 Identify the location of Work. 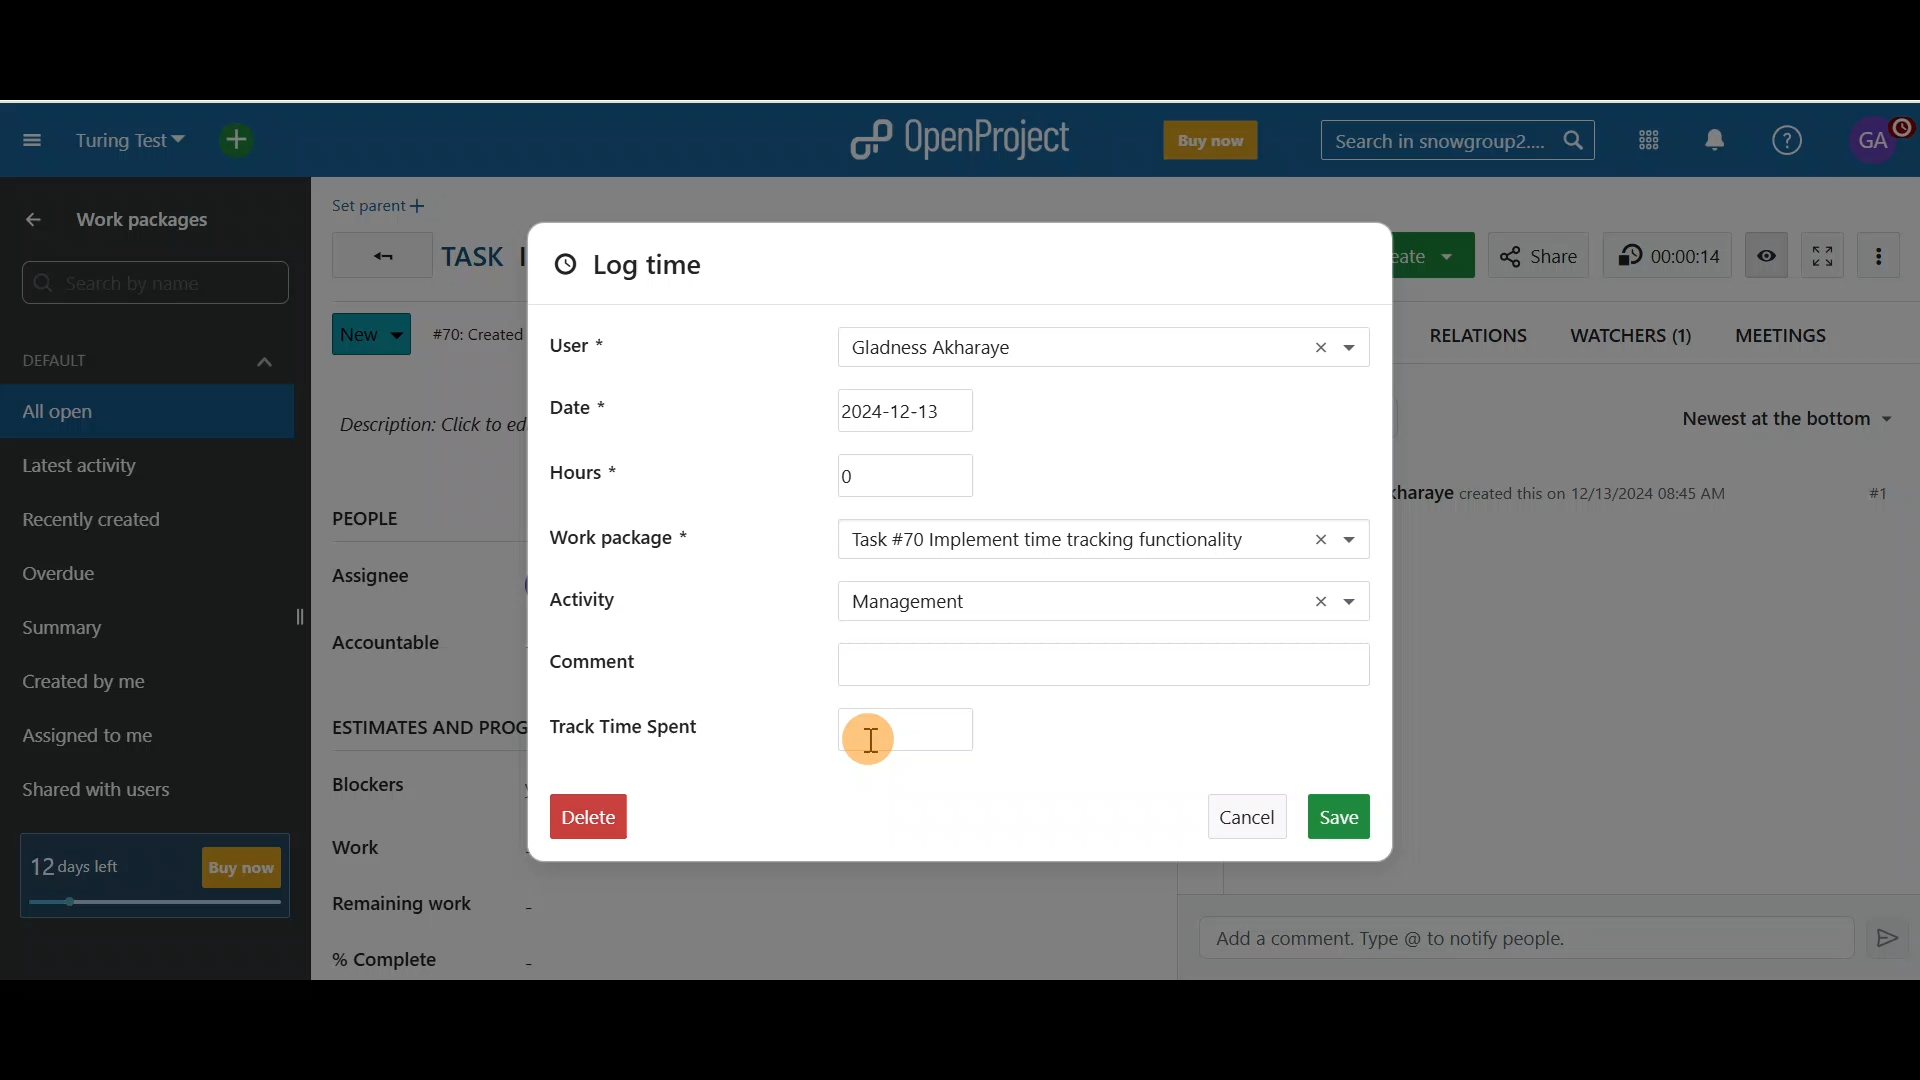
(416, 850).